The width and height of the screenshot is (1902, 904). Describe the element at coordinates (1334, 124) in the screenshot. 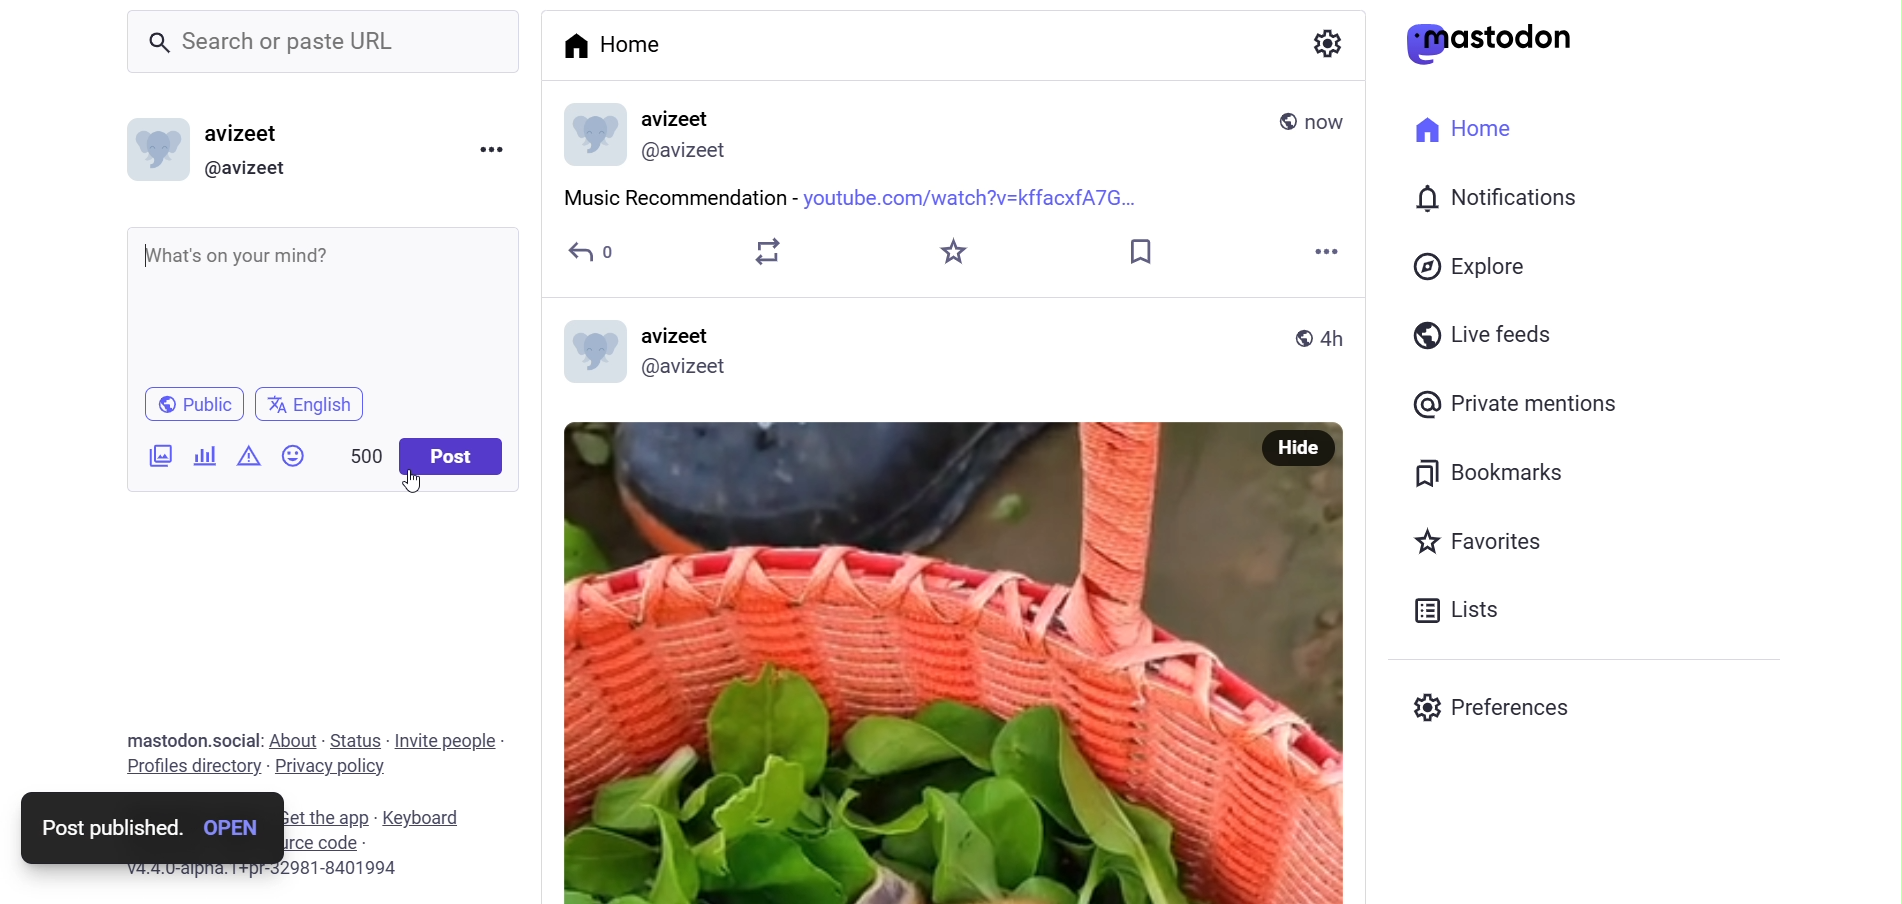

I see `now` at that location.